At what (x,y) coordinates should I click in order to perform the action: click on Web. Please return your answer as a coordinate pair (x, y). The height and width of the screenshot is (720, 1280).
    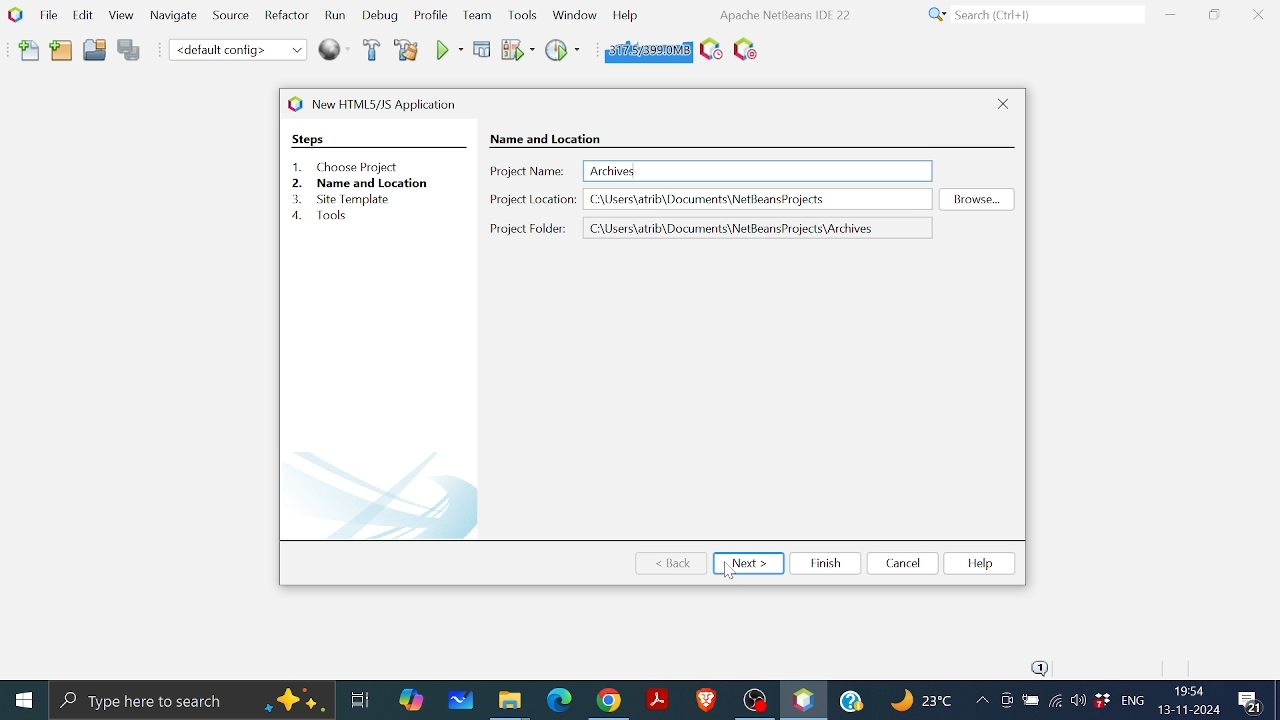
    Looking at the image, I should click on (335, 48).